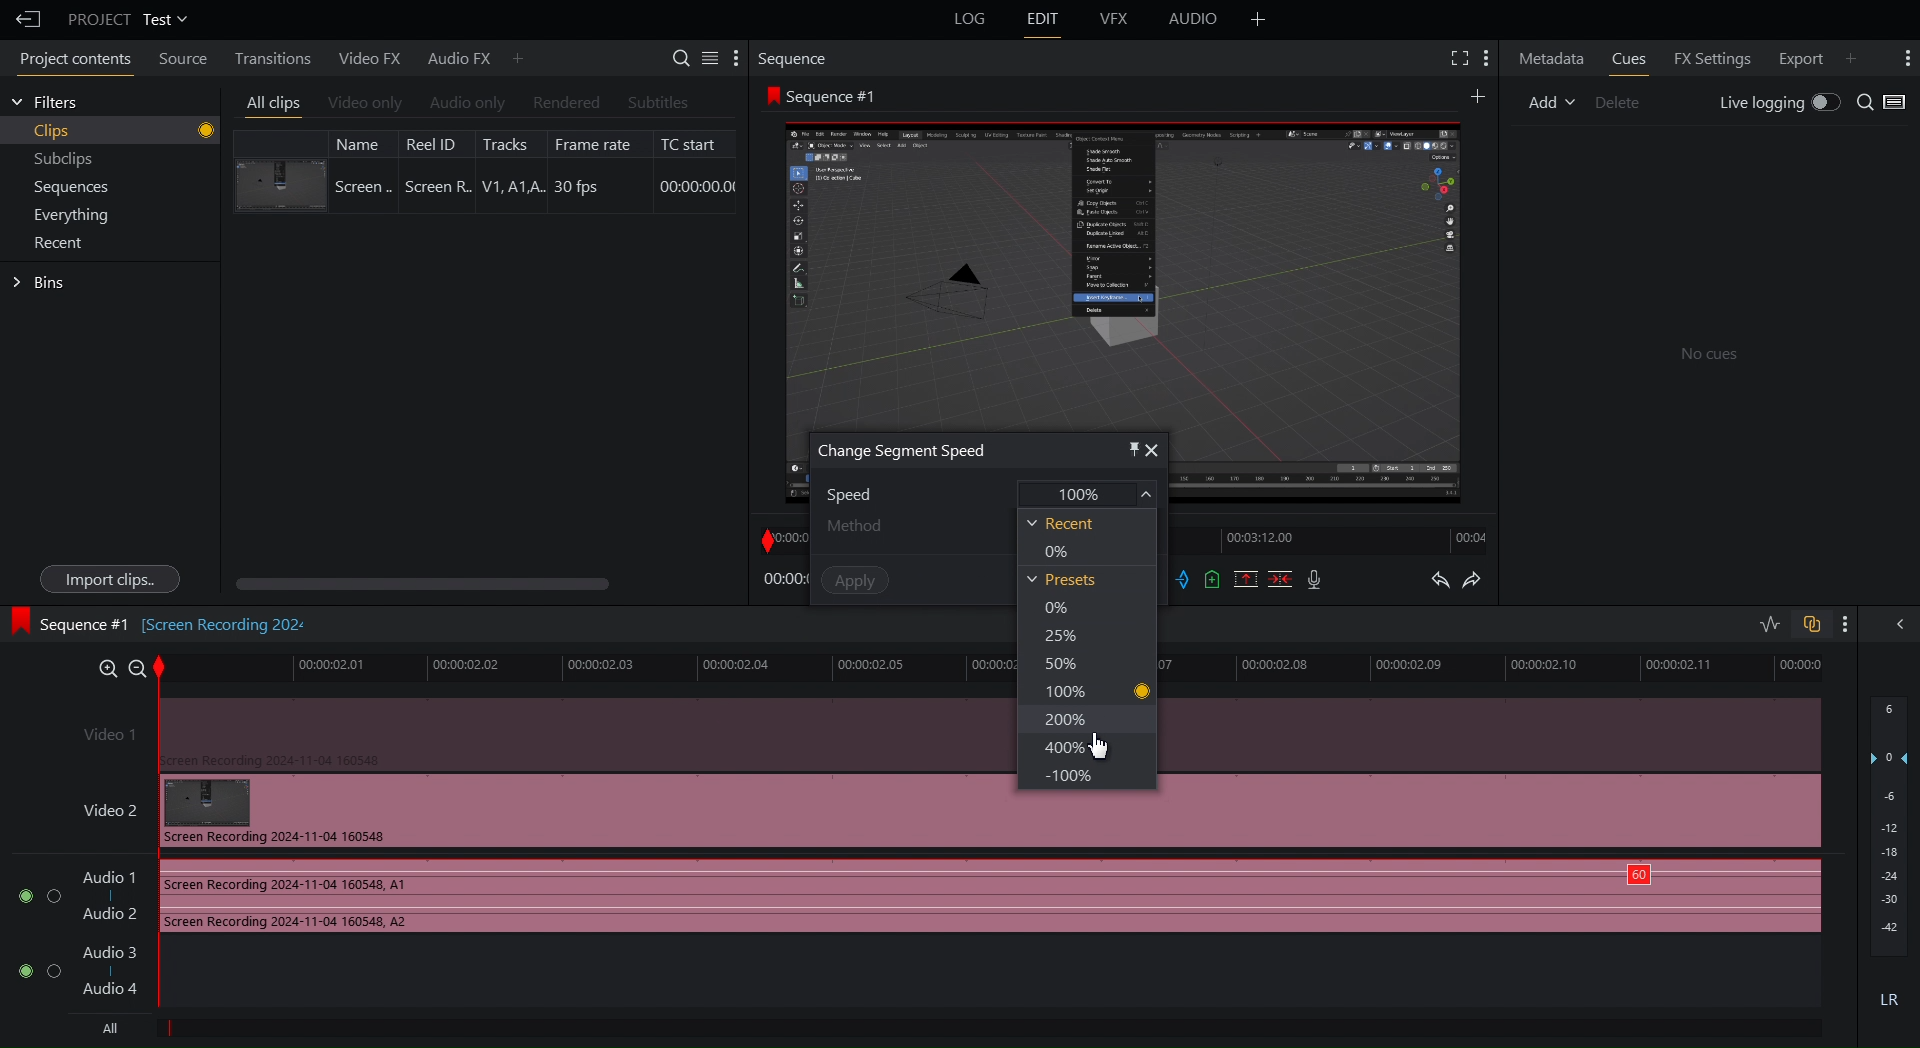 This screenshot has width=1920, height=1048. I want to click on 25%, so click(1056, 635).